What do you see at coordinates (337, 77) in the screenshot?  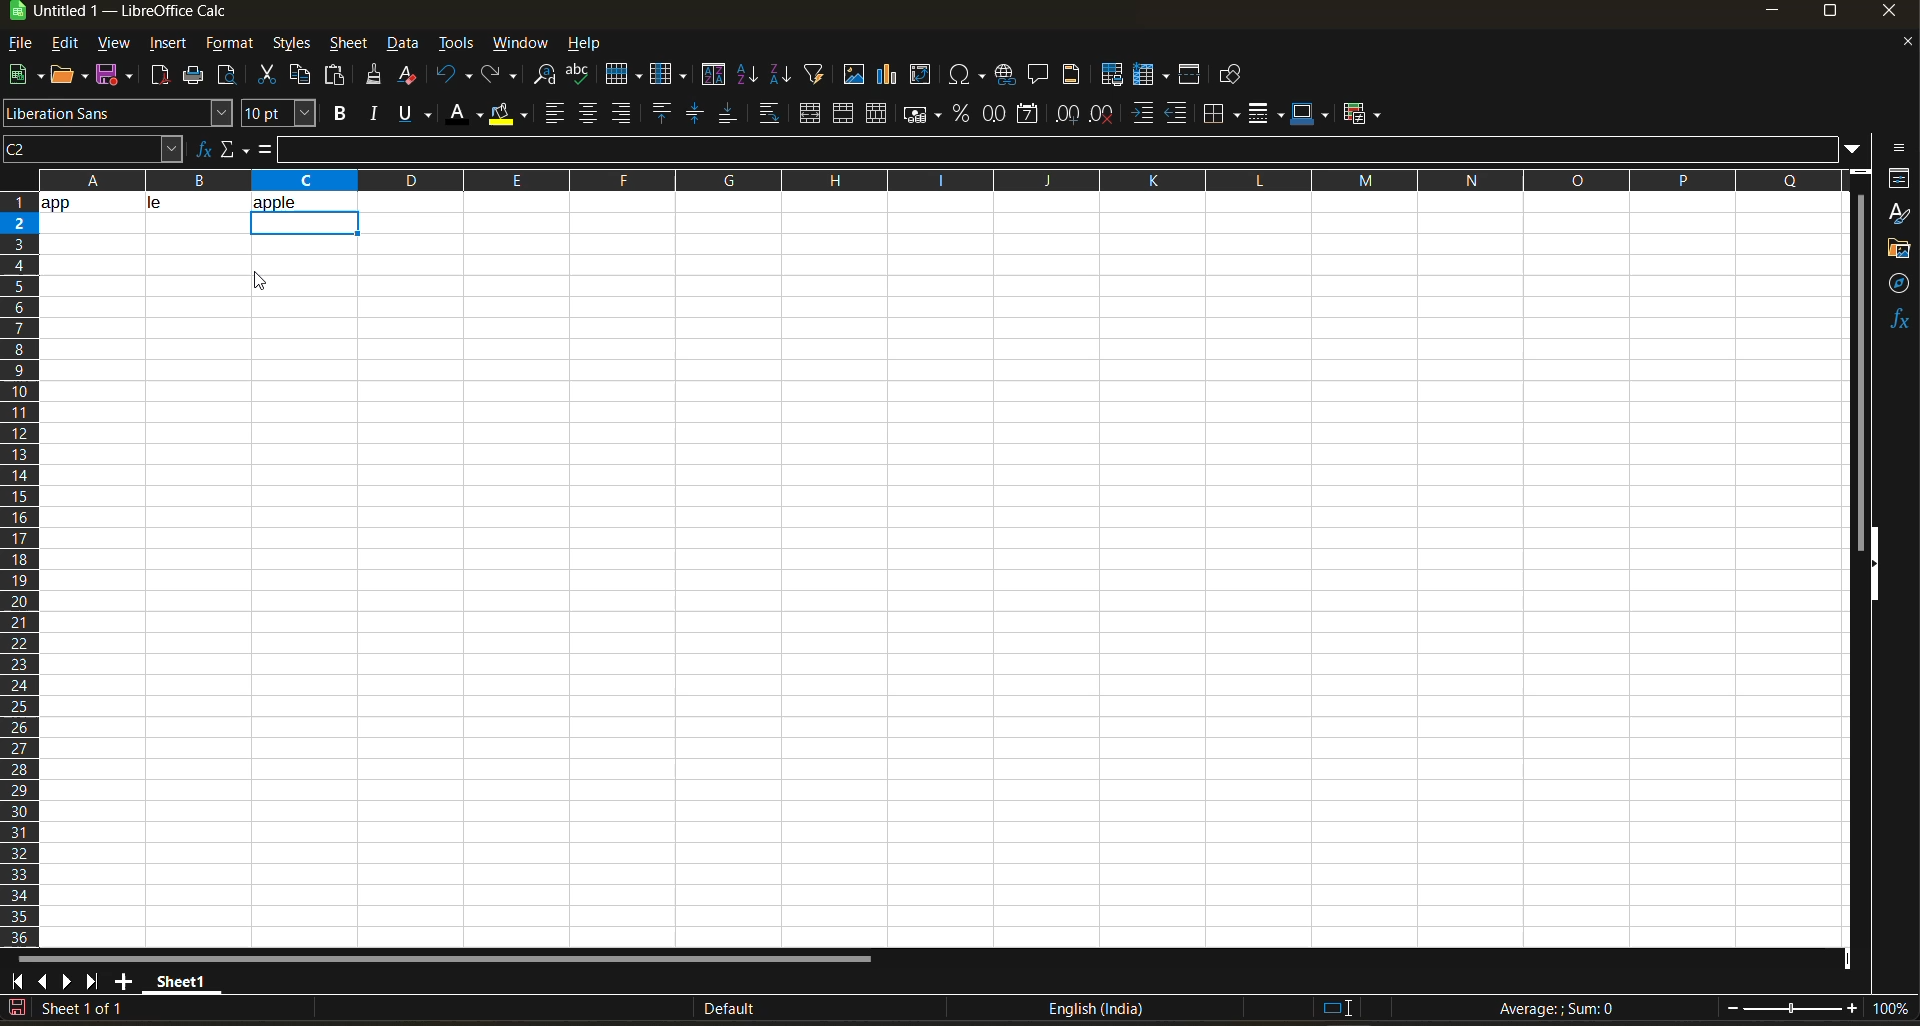 I see `paste` at bounding box center [337, 77].